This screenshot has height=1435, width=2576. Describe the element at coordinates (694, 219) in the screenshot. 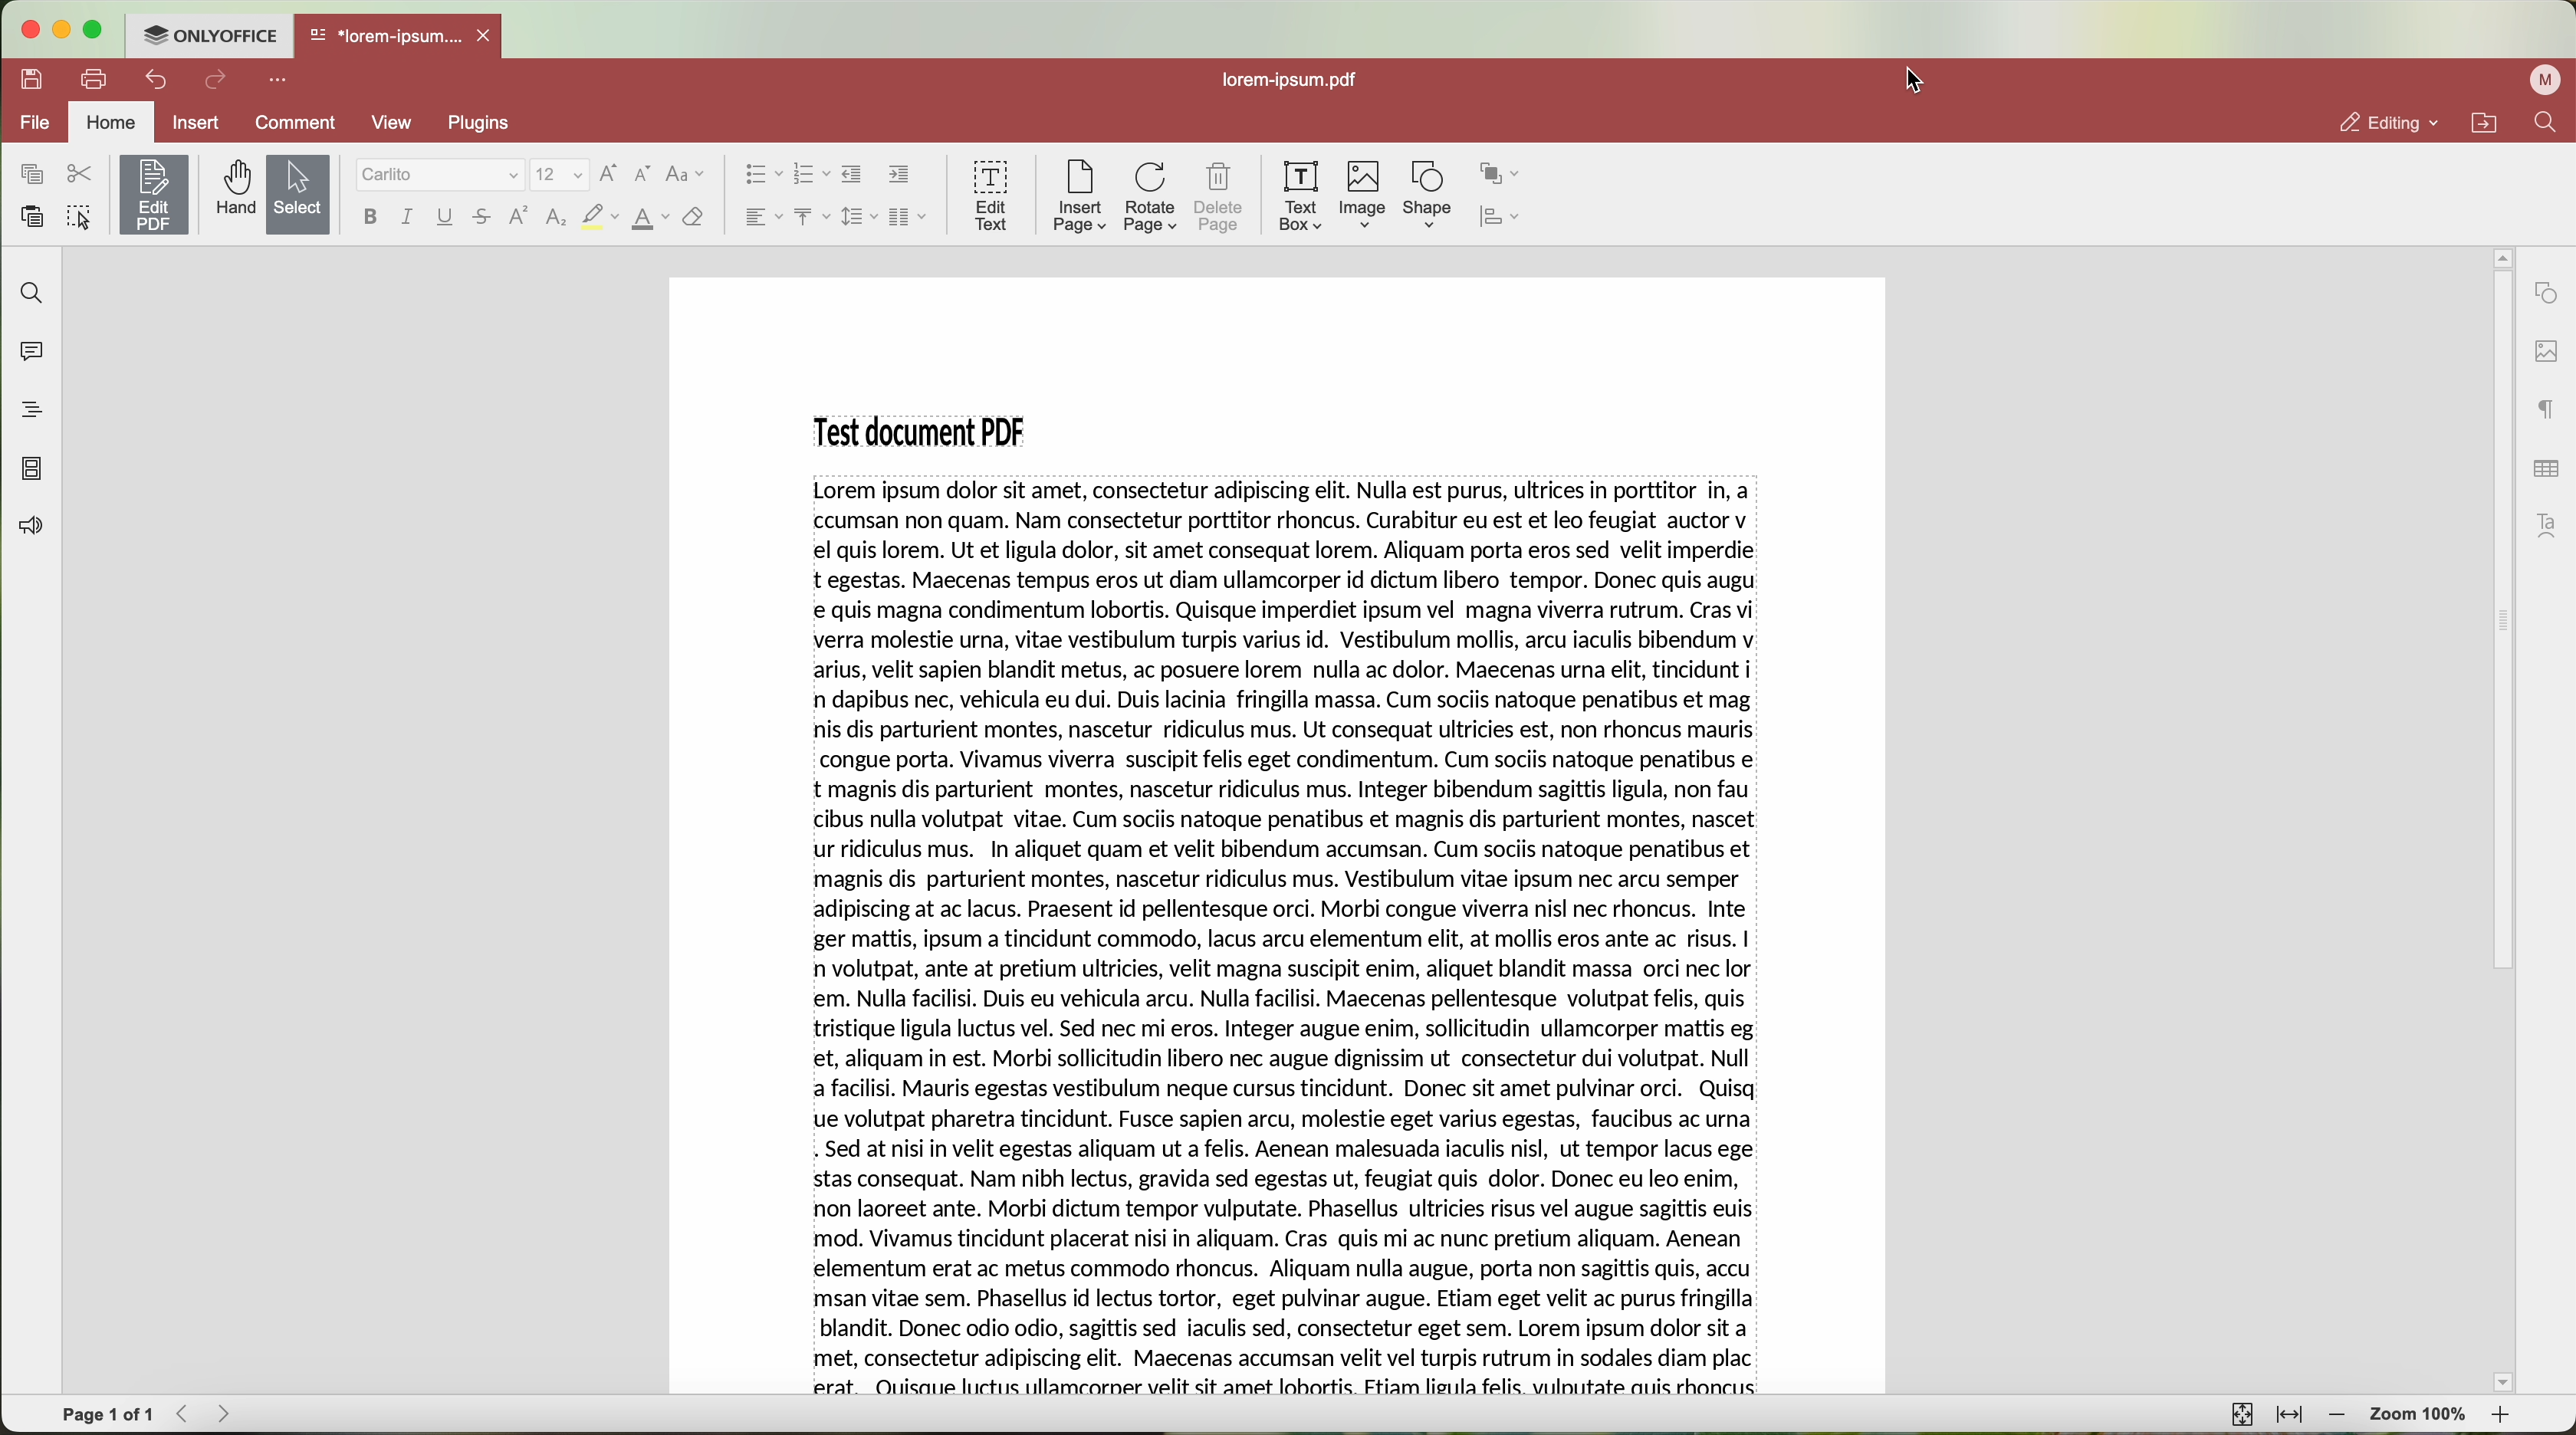

I see `clear style` at that location.